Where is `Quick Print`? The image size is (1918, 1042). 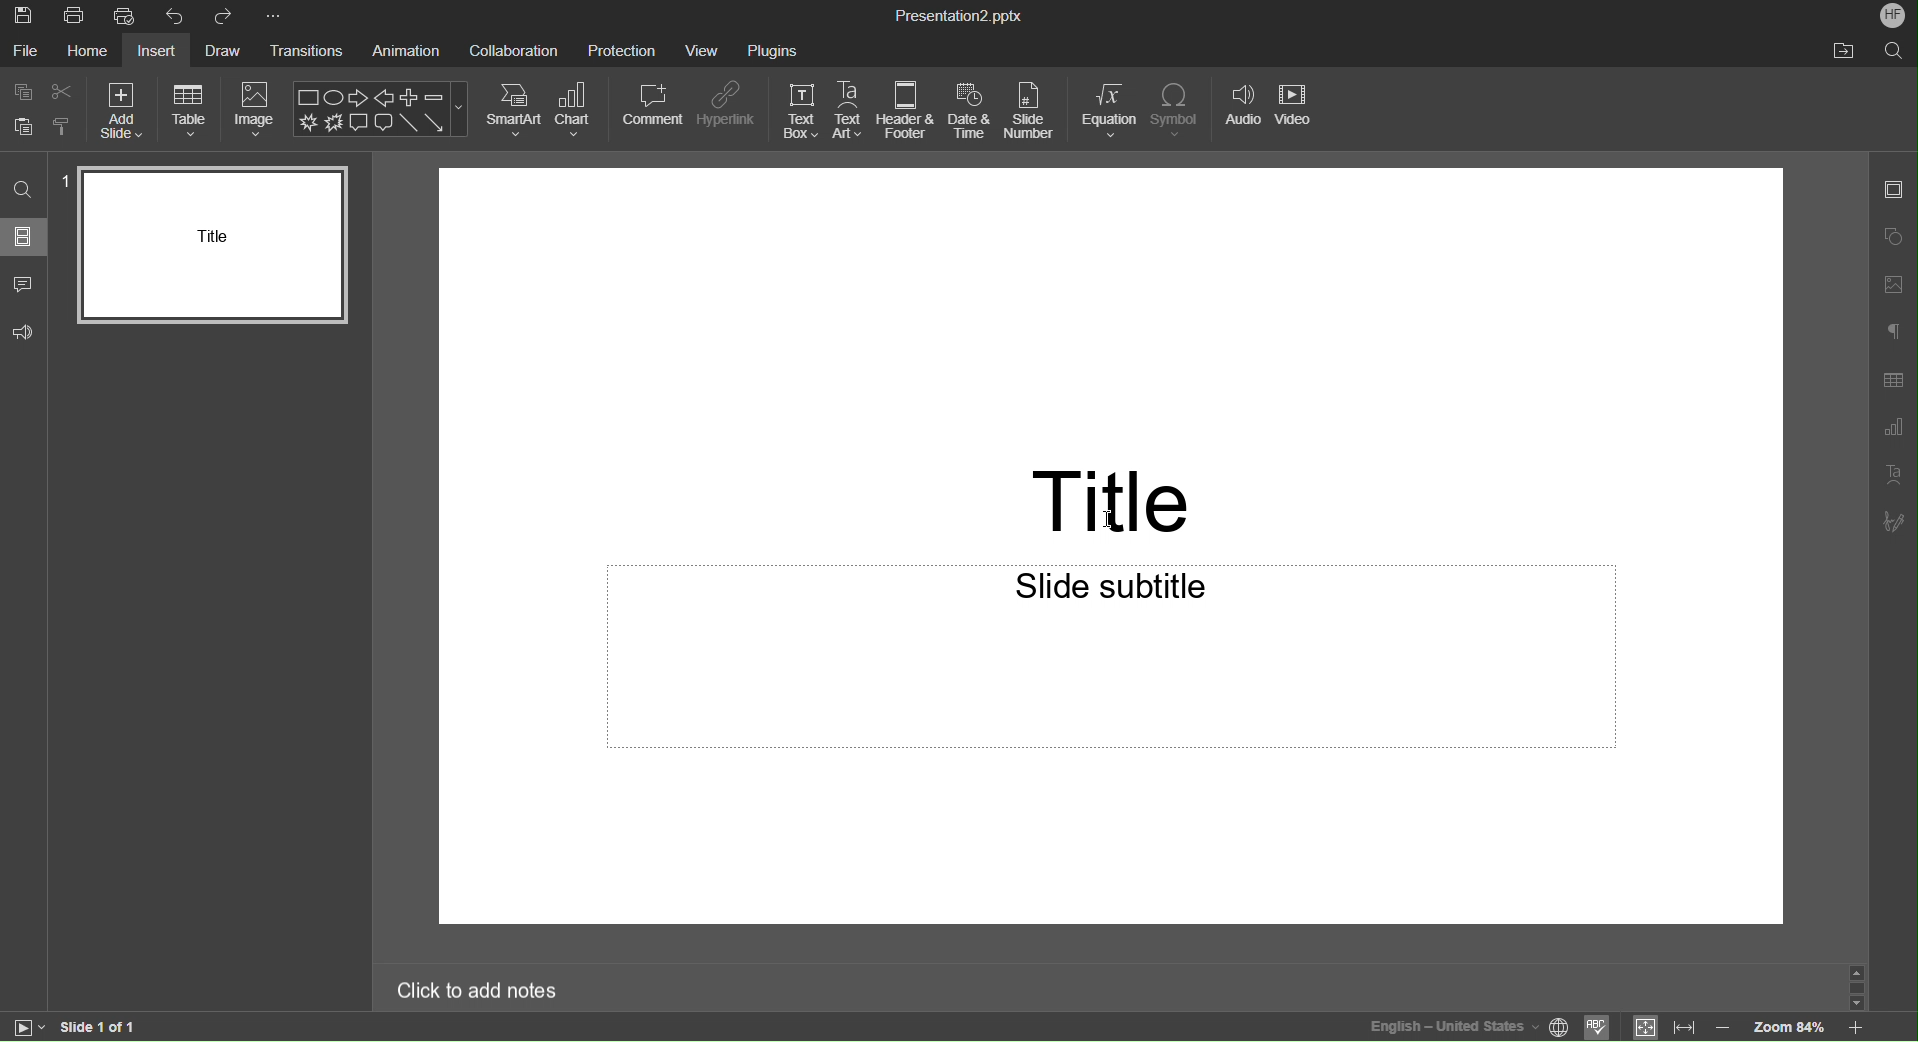 Quick Print is located at coordinates (125, 16).